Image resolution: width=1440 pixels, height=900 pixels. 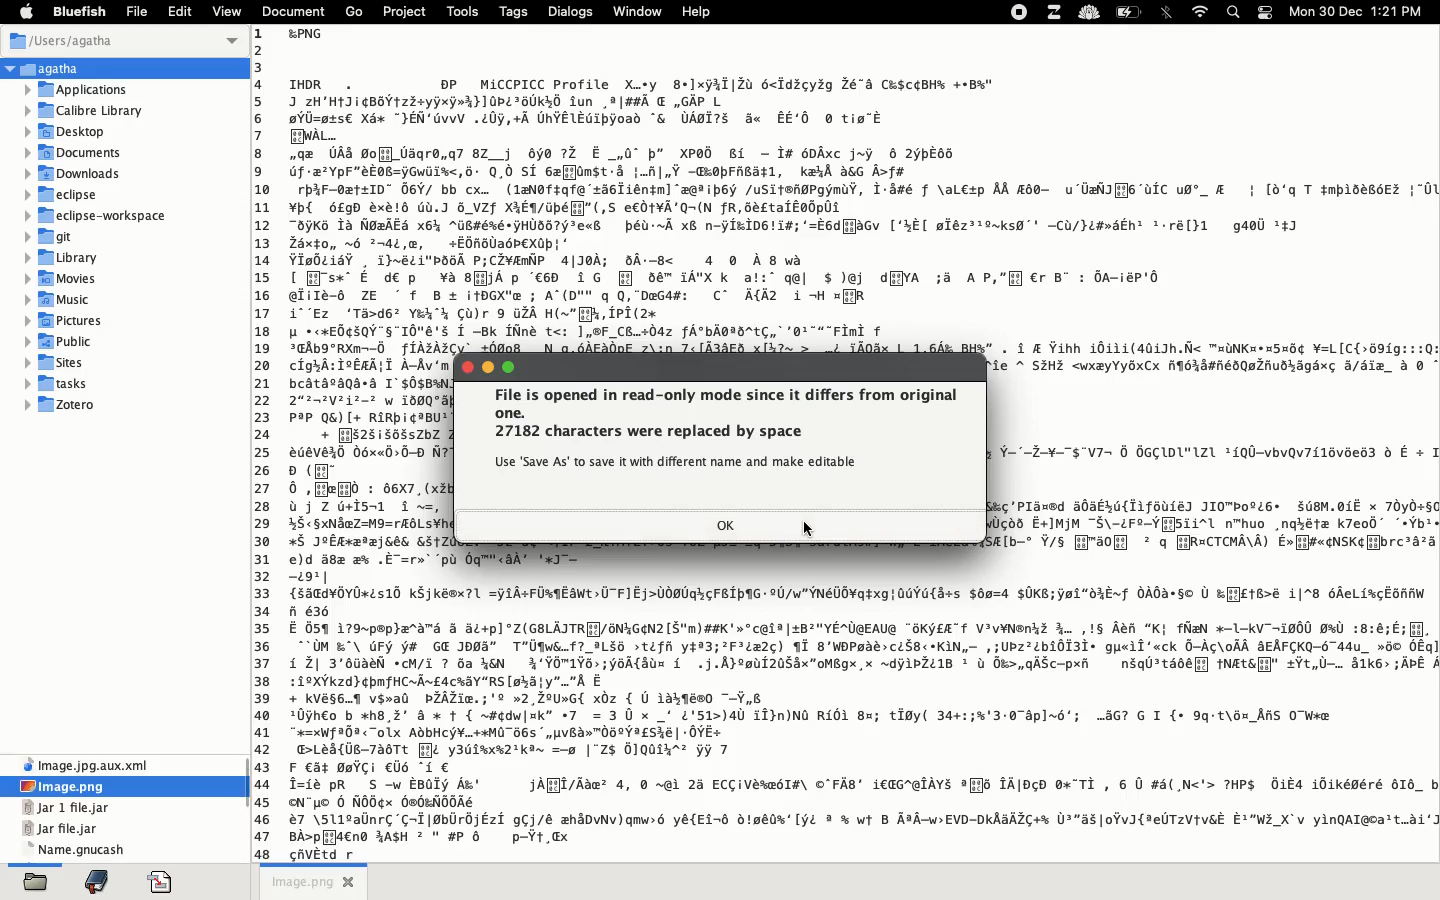 I want to click on downloads, so click(x=76, y=173).